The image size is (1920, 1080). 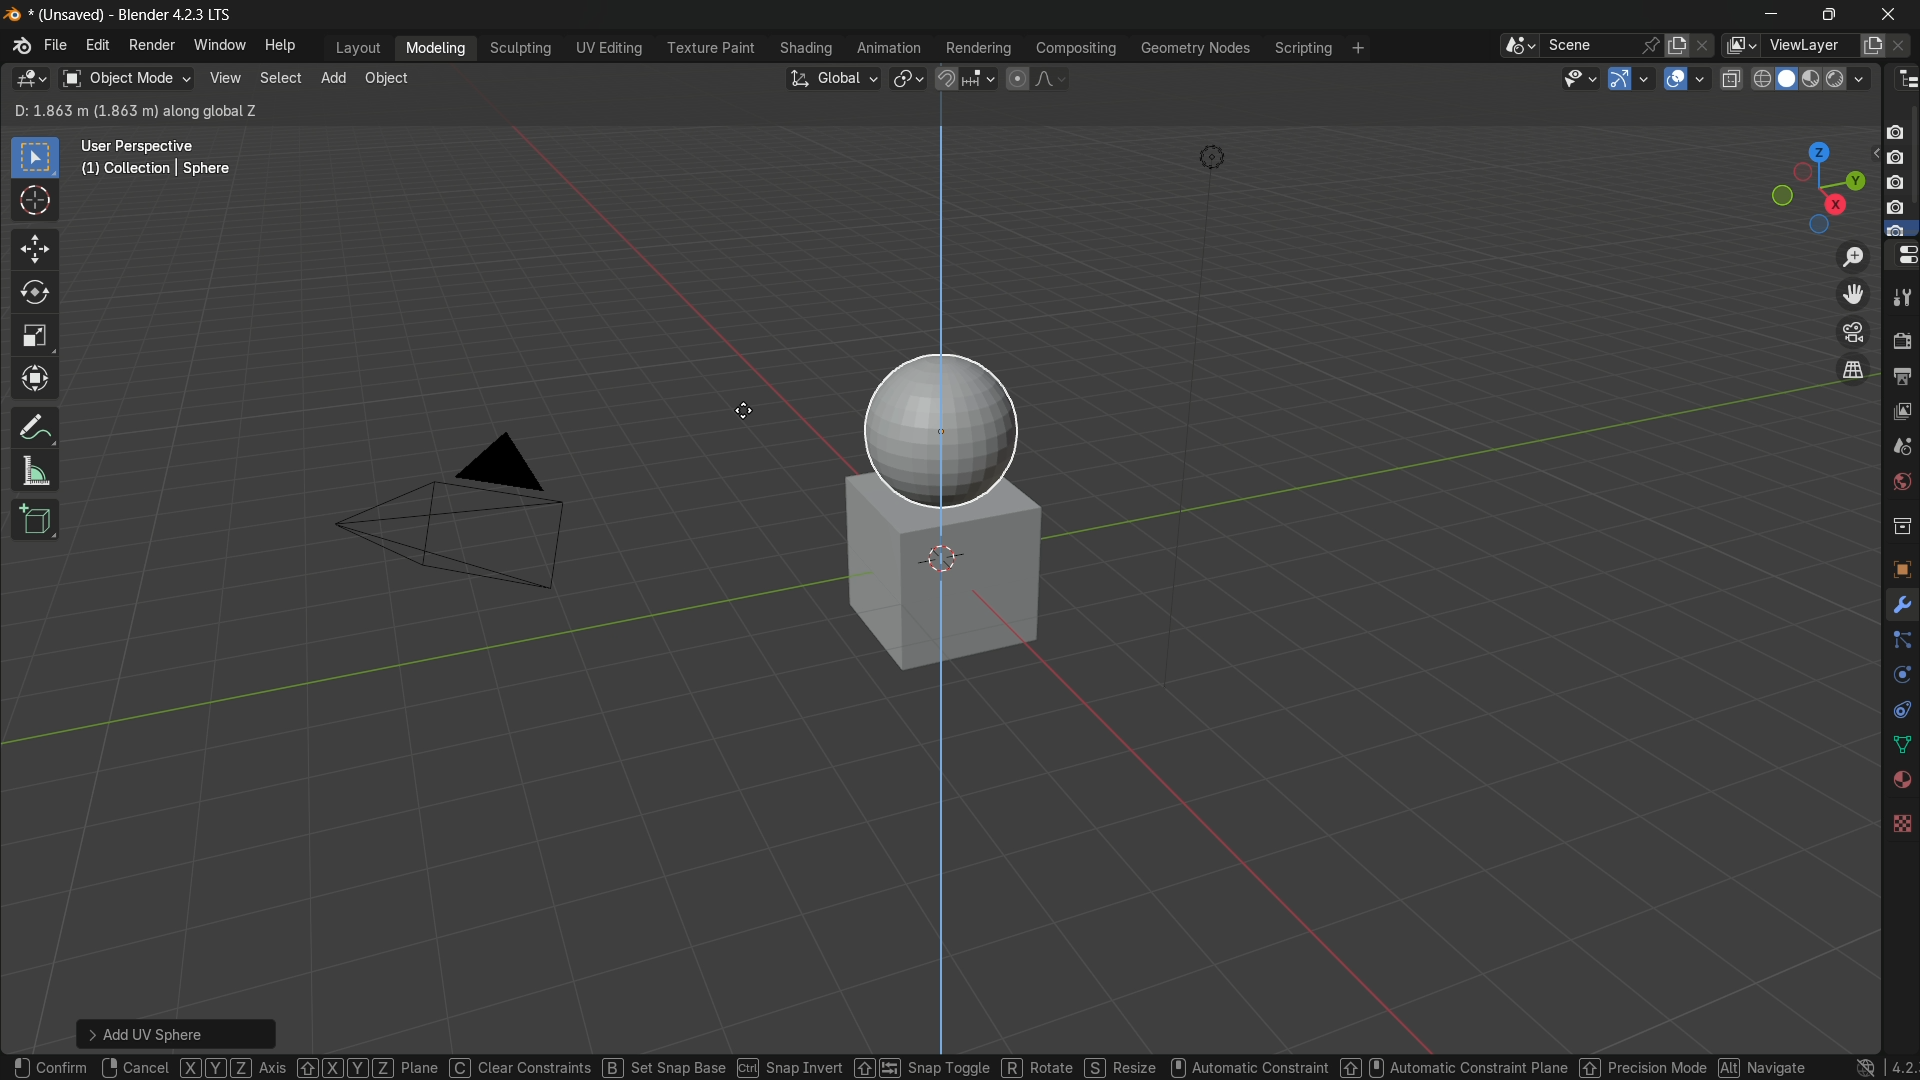 I want to click on sculpting menu, so click(x=521, y=48).